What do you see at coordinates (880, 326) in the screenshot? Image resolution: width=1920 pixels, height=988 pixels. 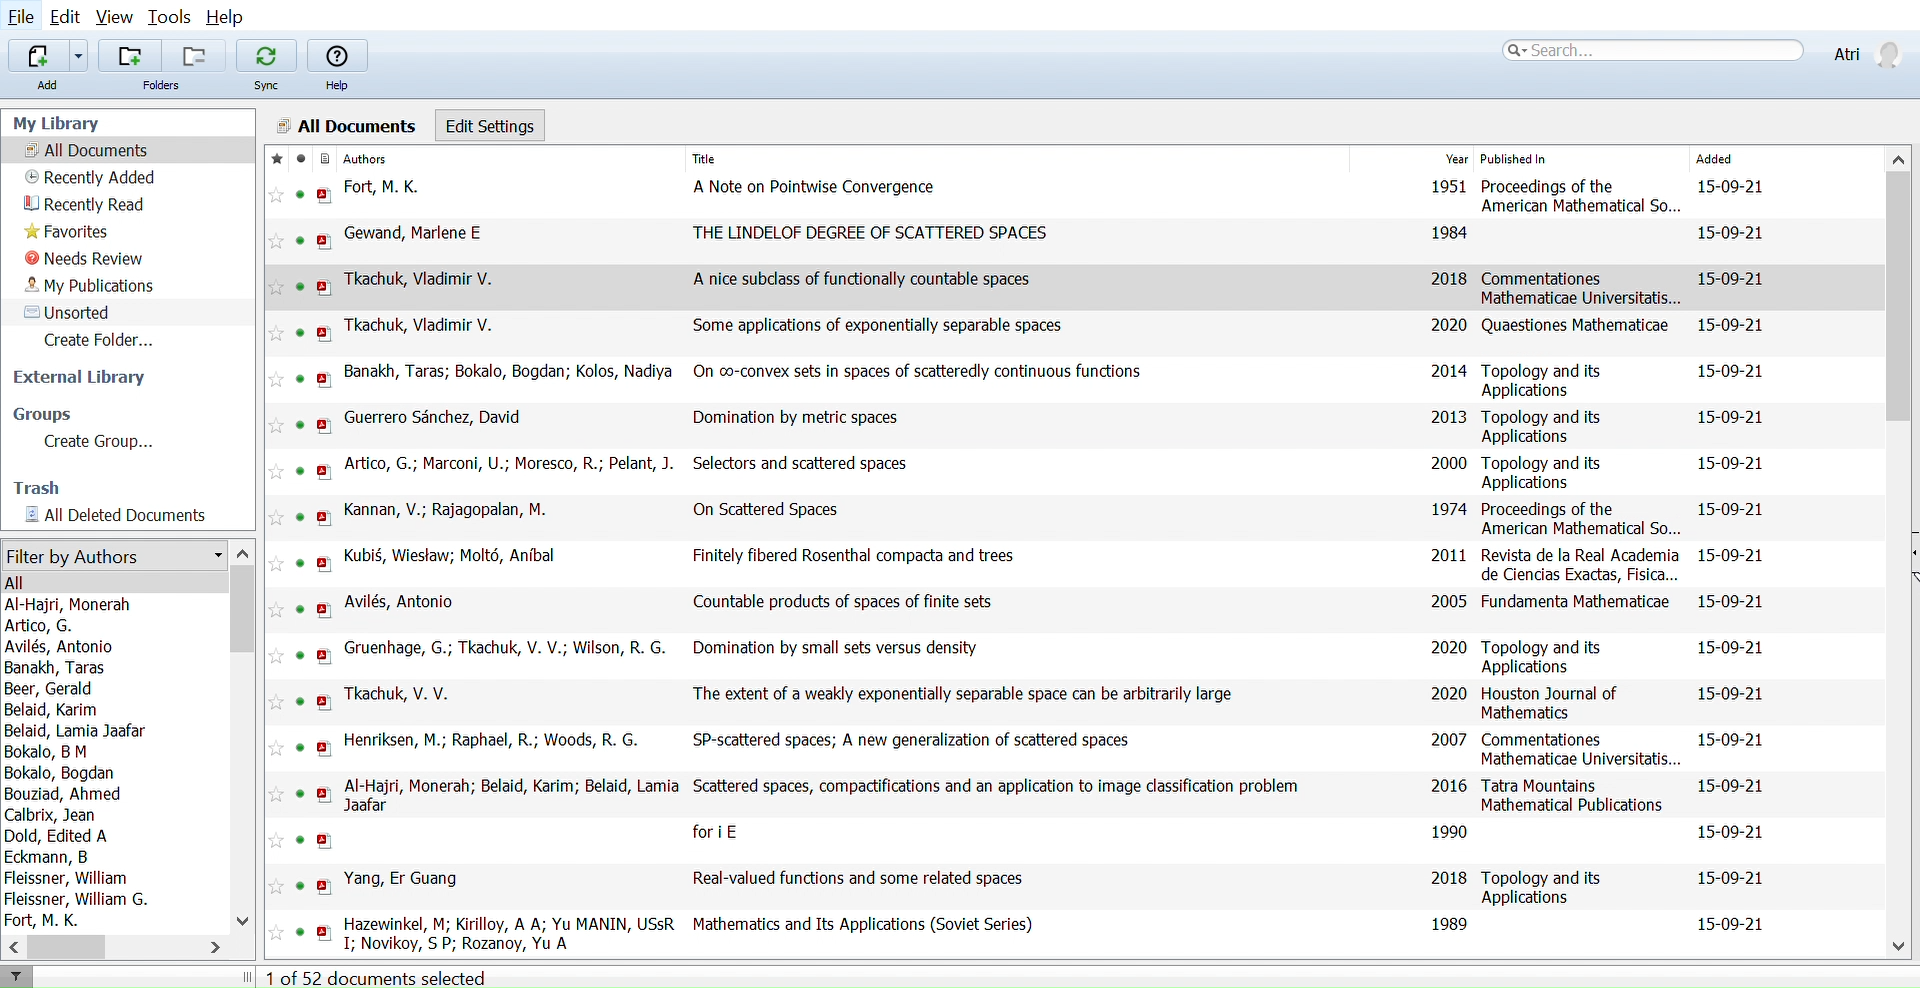 I see `Some applications of exponentially separable spaces` at bounding box center [880, 326].